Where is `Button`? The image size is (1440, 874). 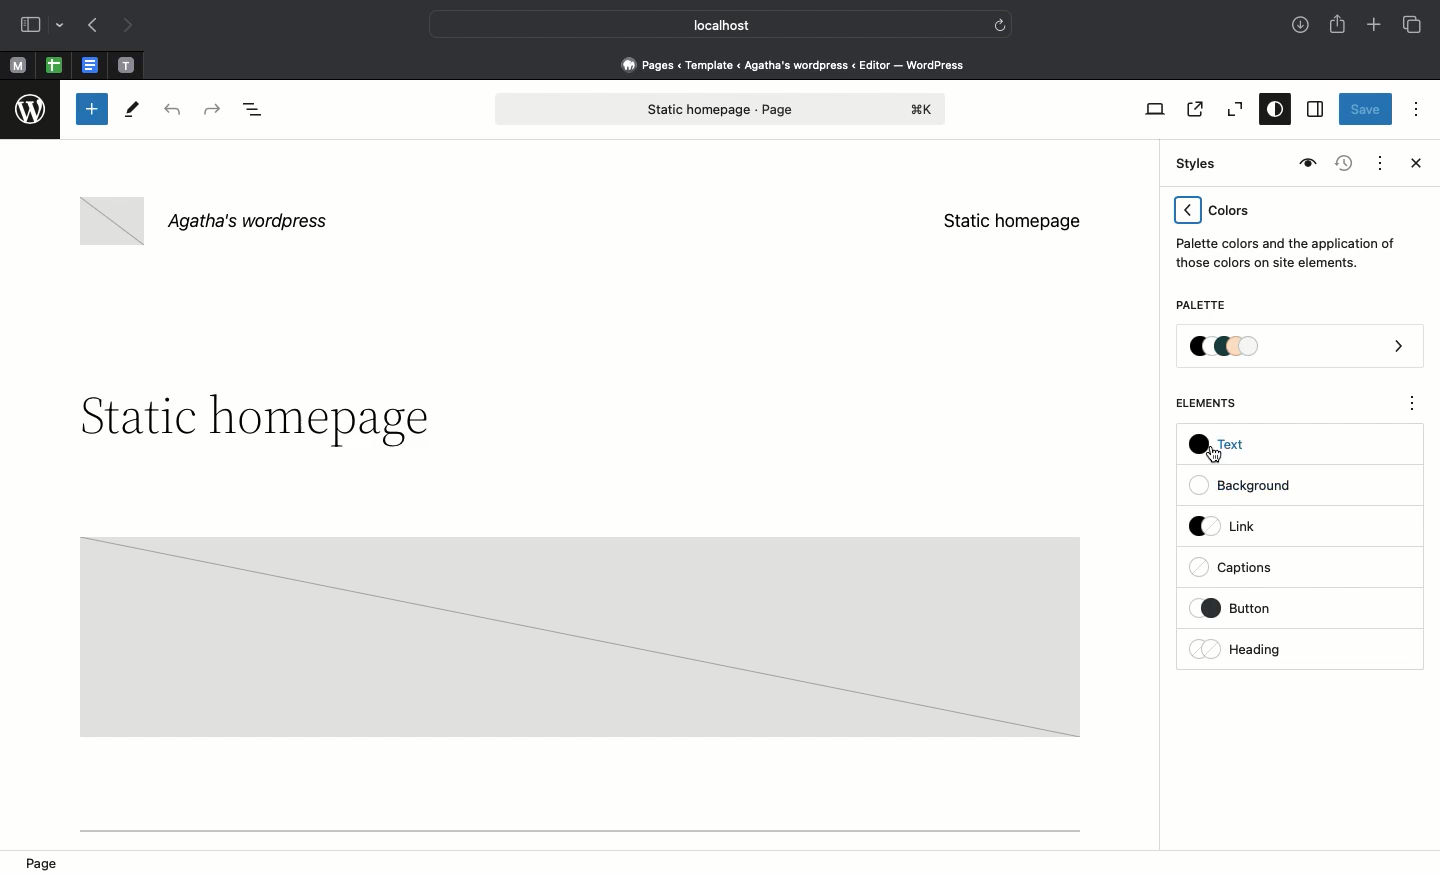 Button is located at coordinates (1249, 608).